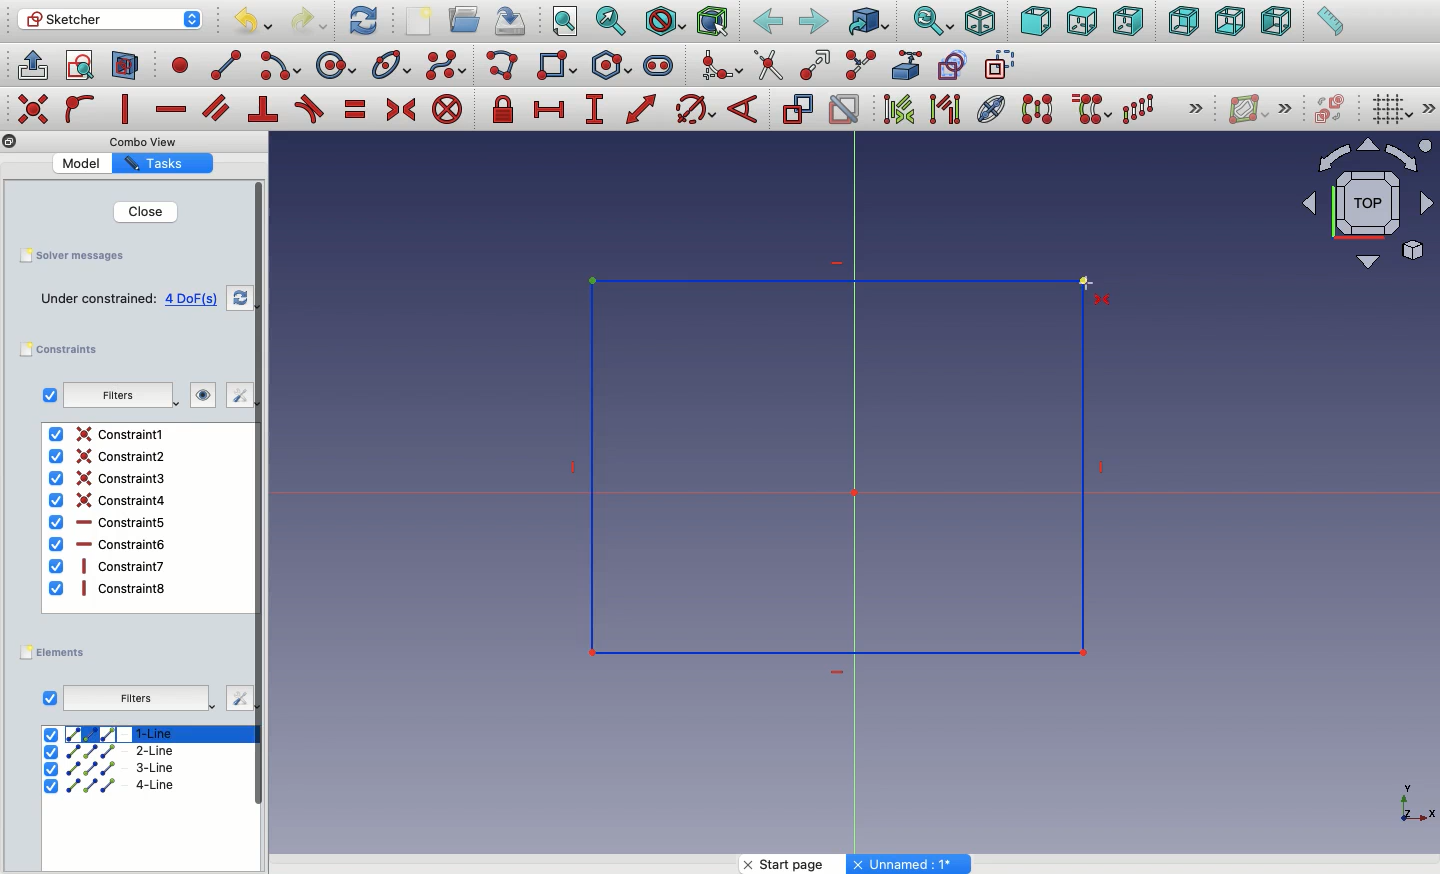 The width and height of the screenshot is (1440, 874). Describe the element at coordinates (446, 109) in the screenshot. I see `constrain block` at that location.